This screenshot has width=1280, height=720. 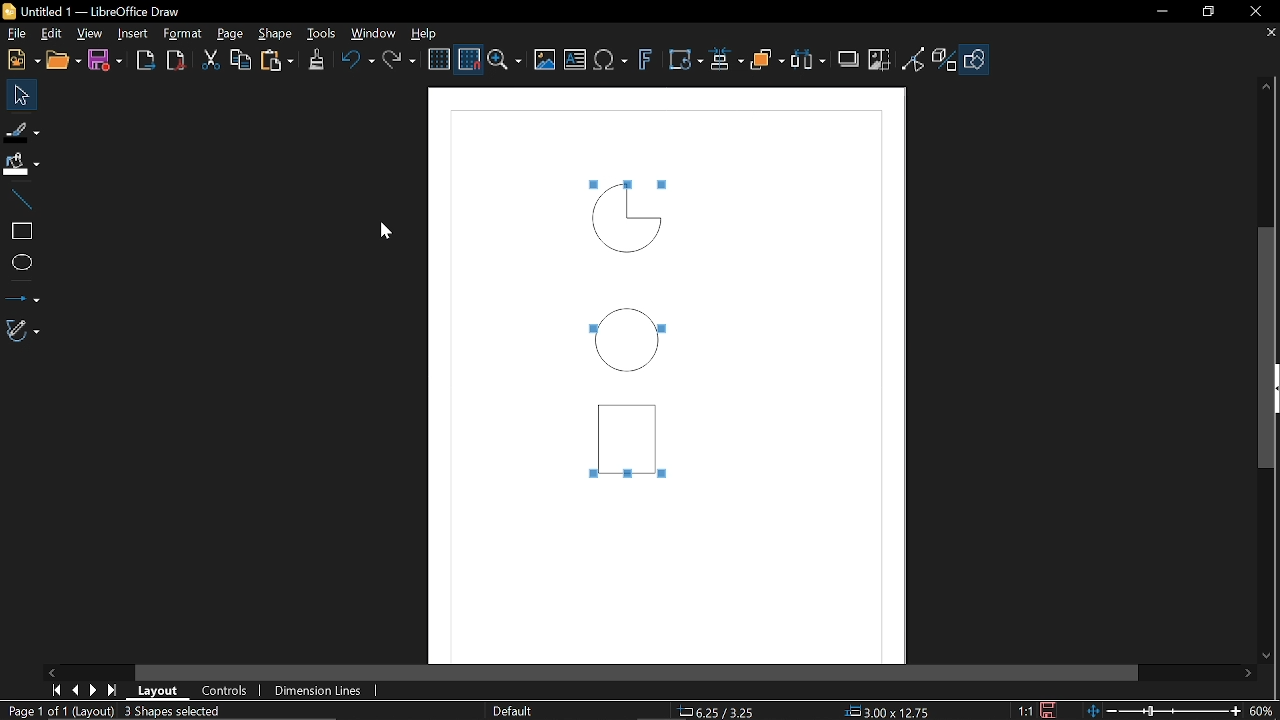 What do you see at coordinates (848, 61) in the screenshot?
I see `Shadow` at bounding box center [848, 61].